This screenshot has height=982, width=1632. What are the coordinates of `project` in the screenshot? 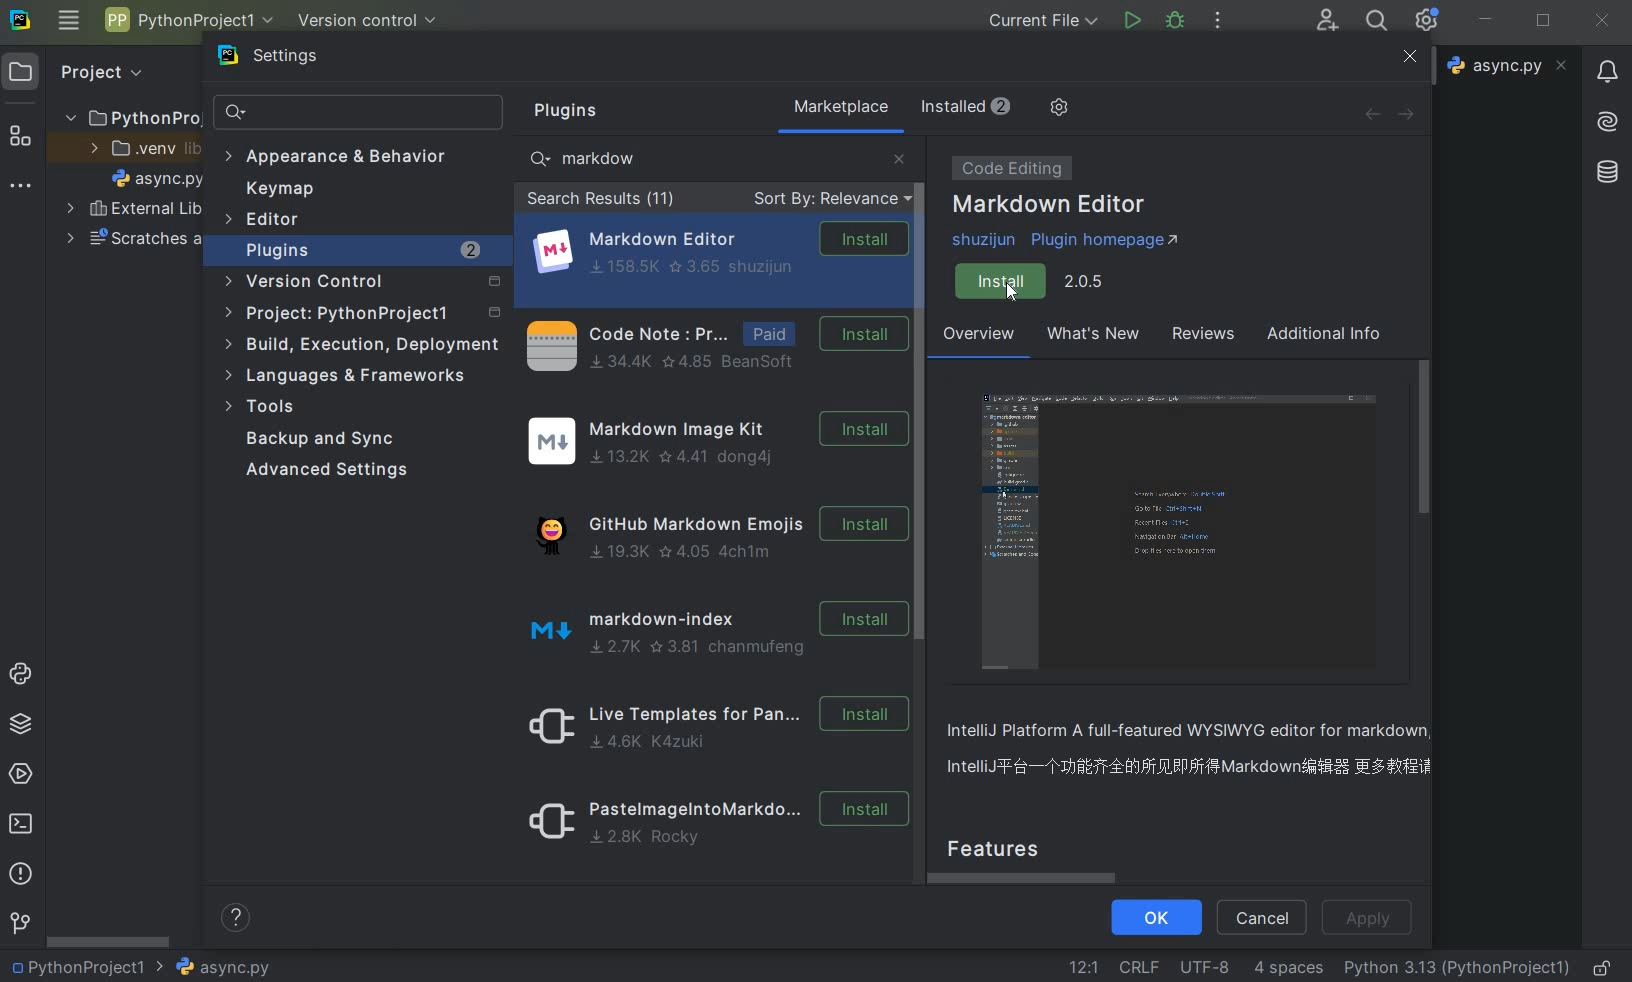 It's located at (360, 315).